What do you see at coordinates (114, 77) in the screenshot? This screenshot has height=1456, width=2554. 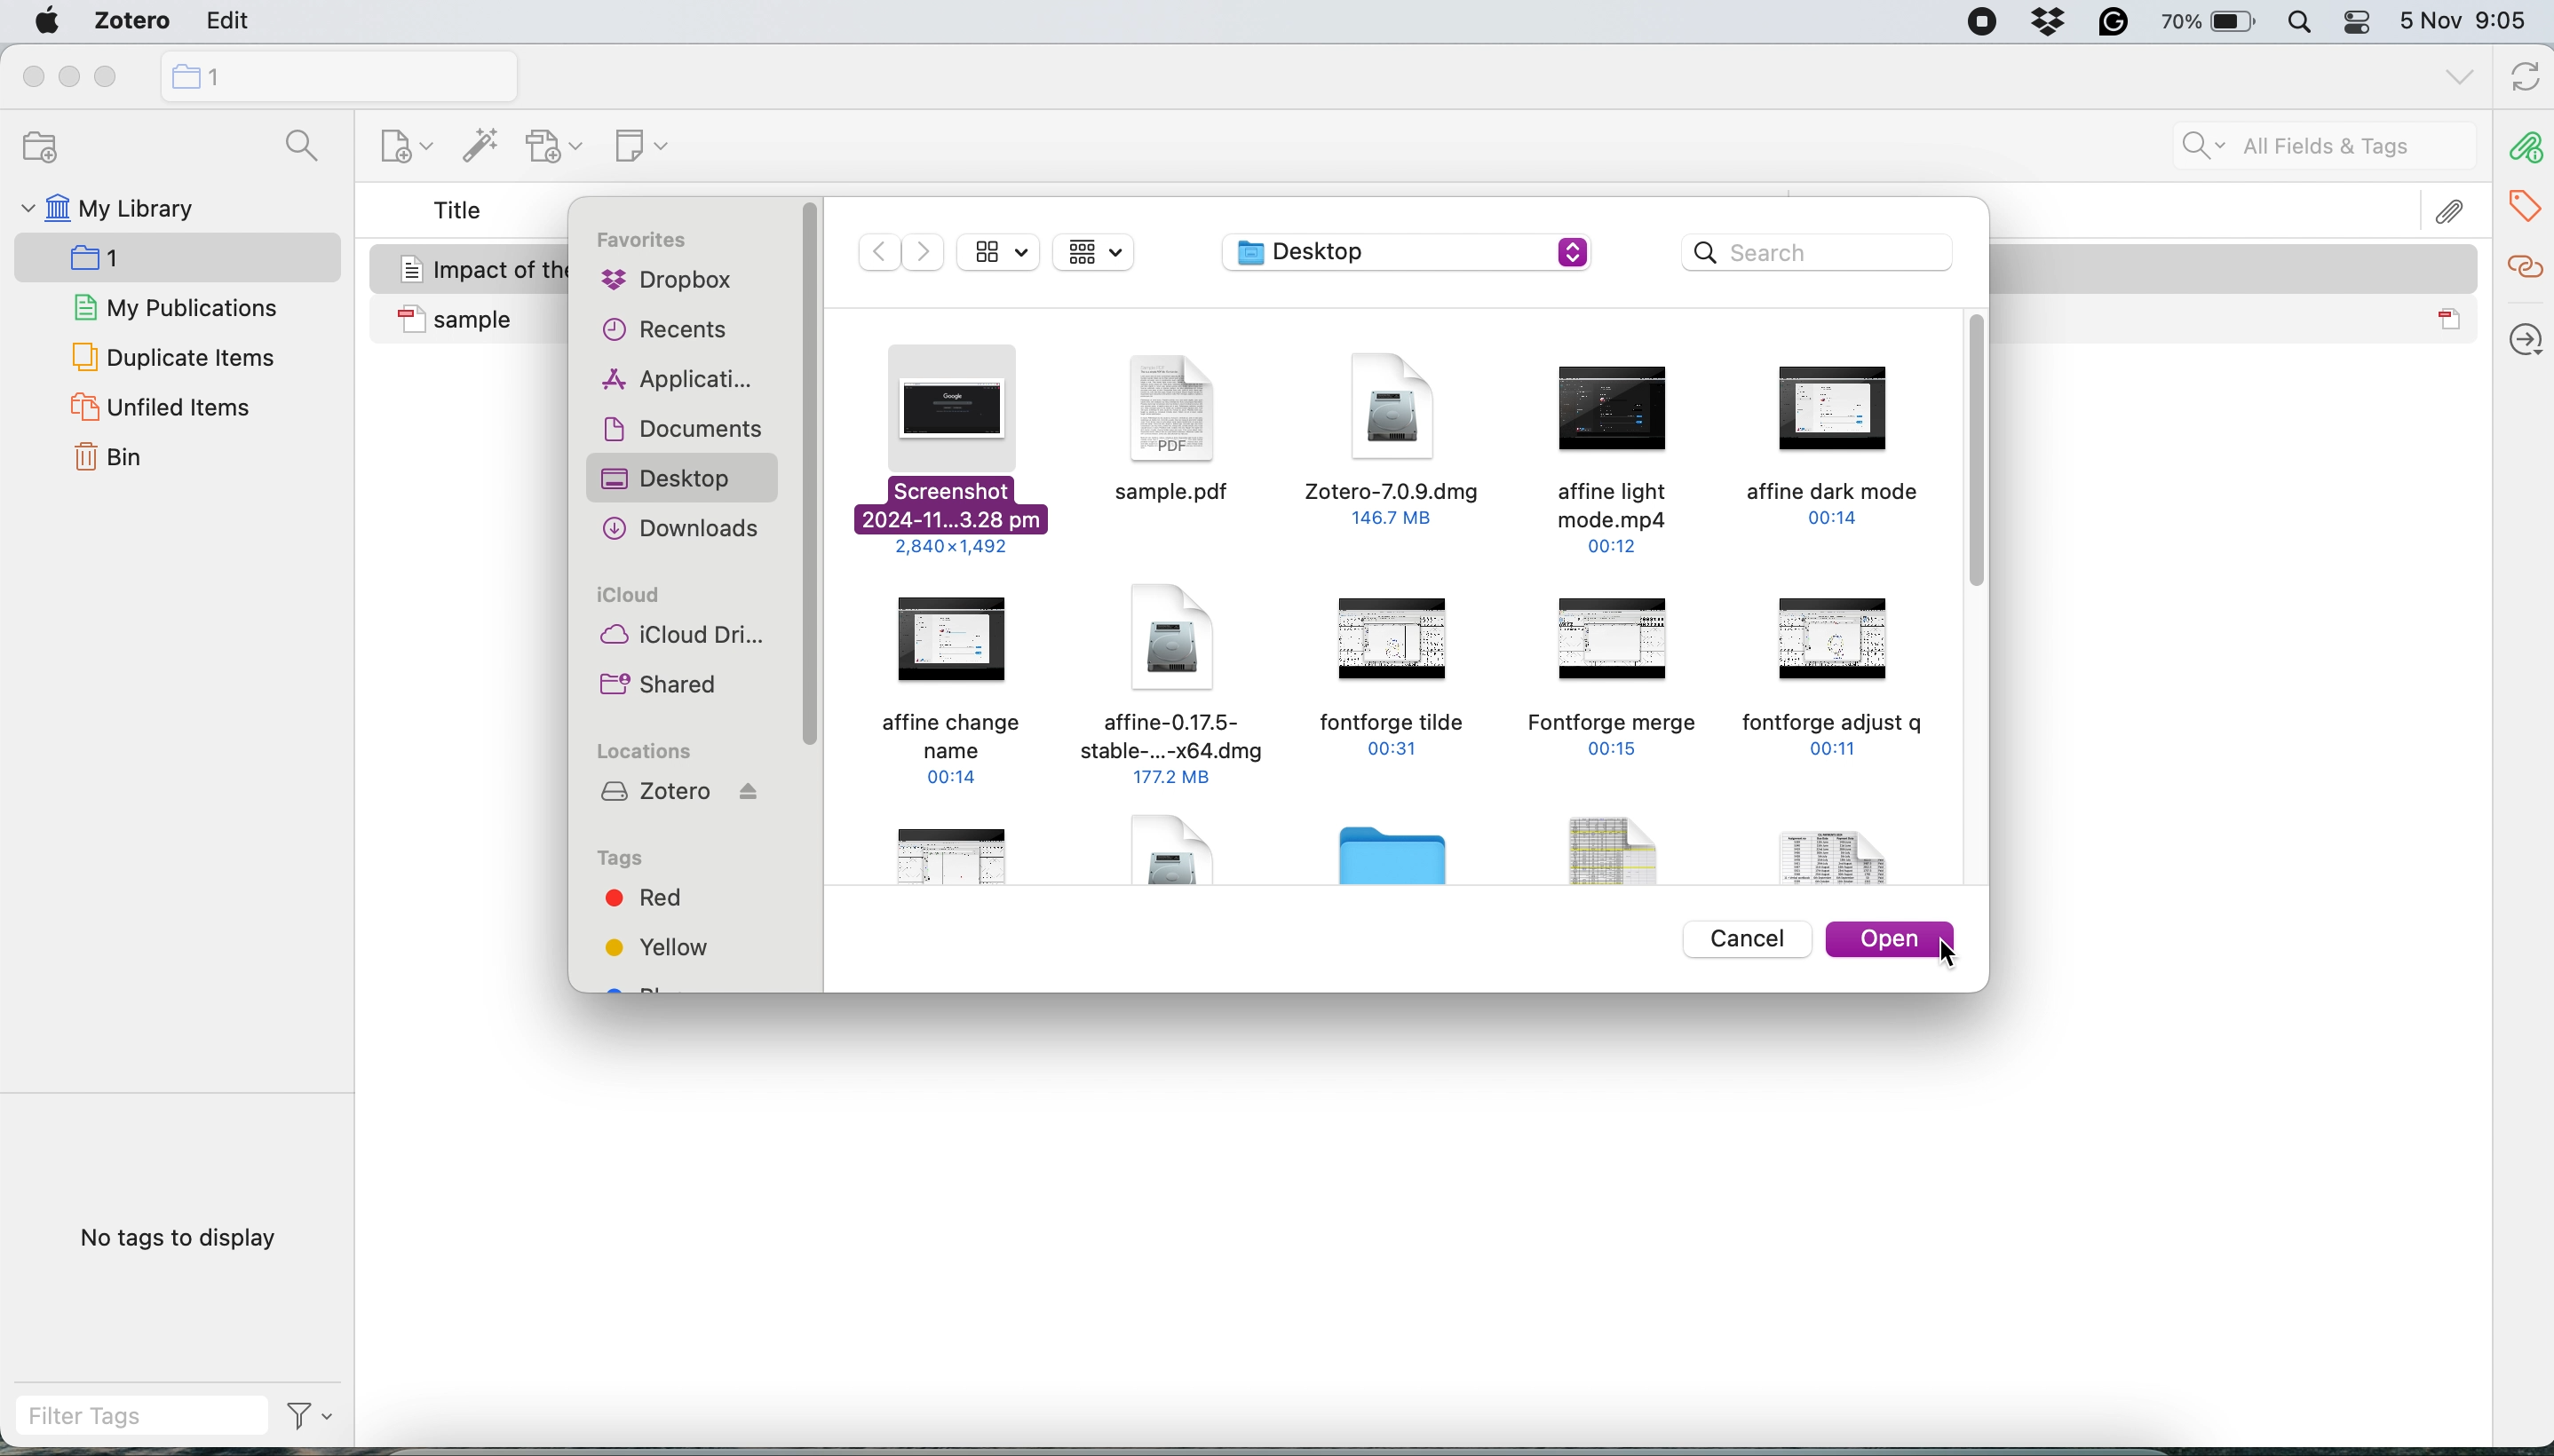 I see `maximise` at bounding box center [114, 77].